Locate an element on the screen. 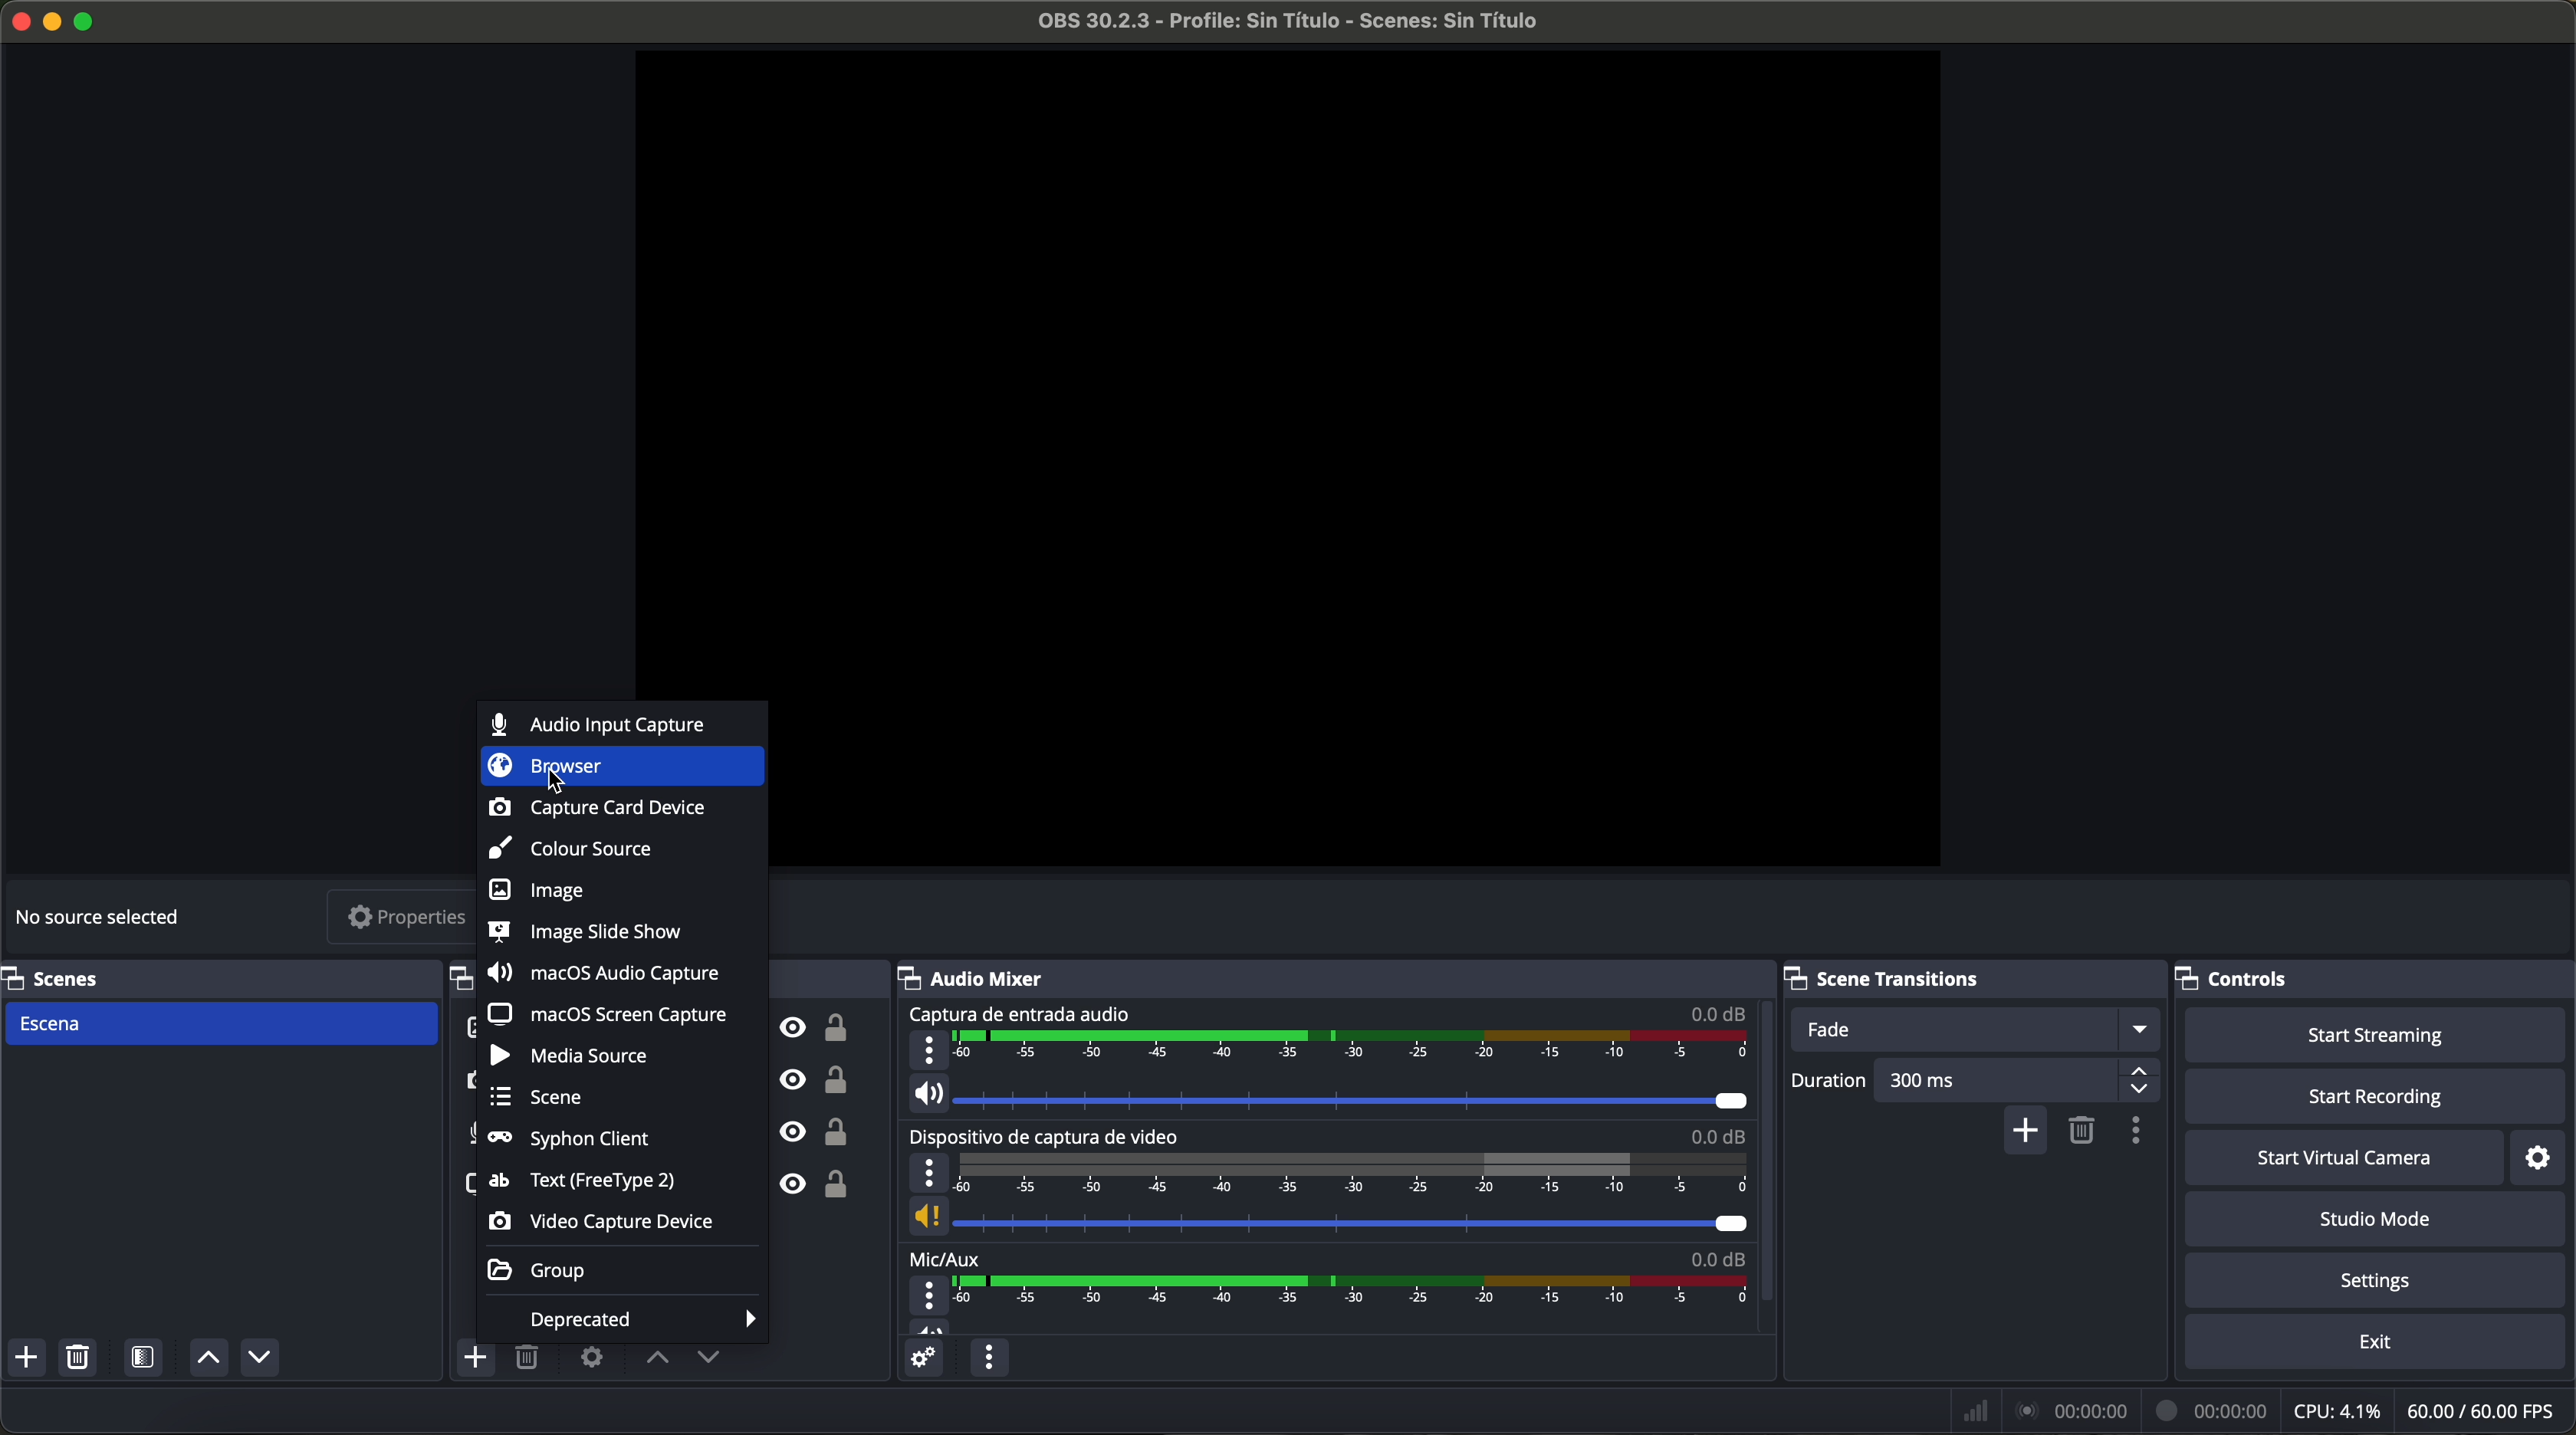 This screenshot has height=1435, width=2576. timeline is located at coordinates (1349, 1173).